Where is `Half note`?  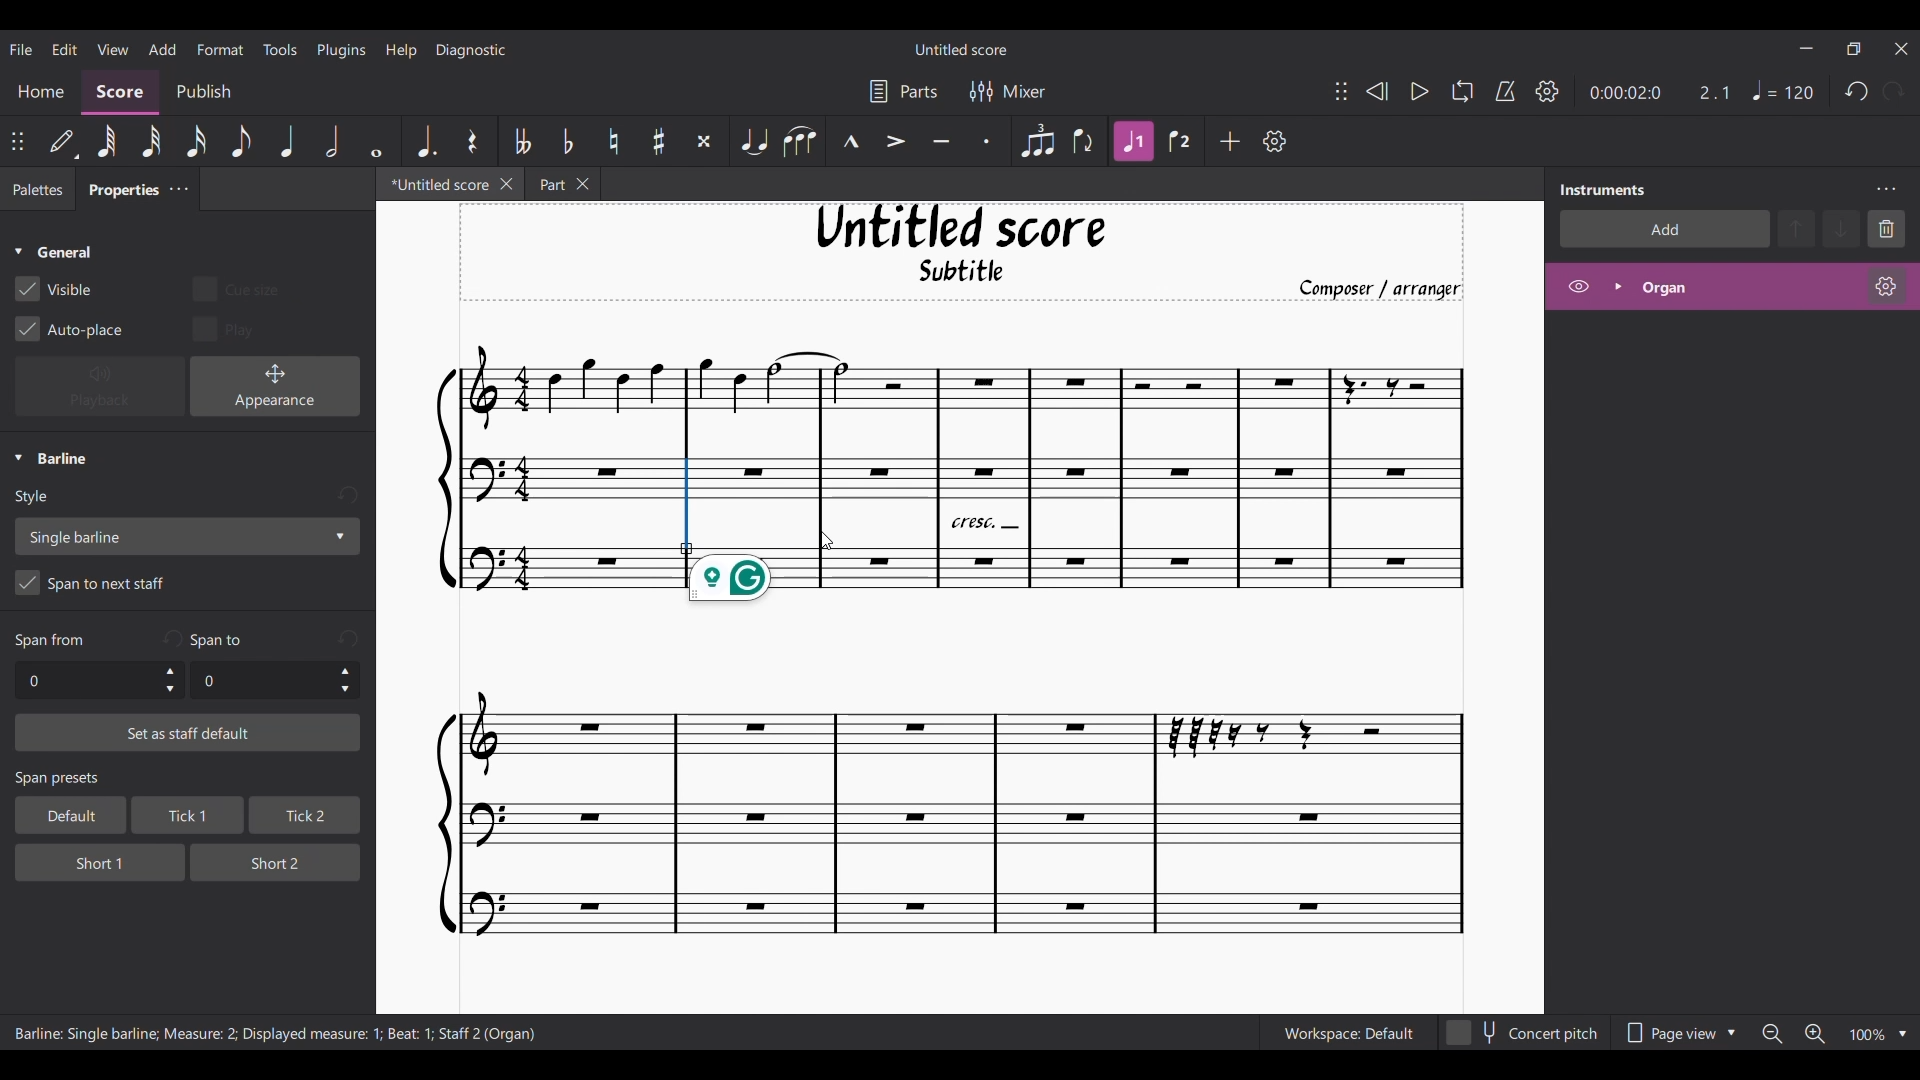 Half note is located at coordinates (334, 140).